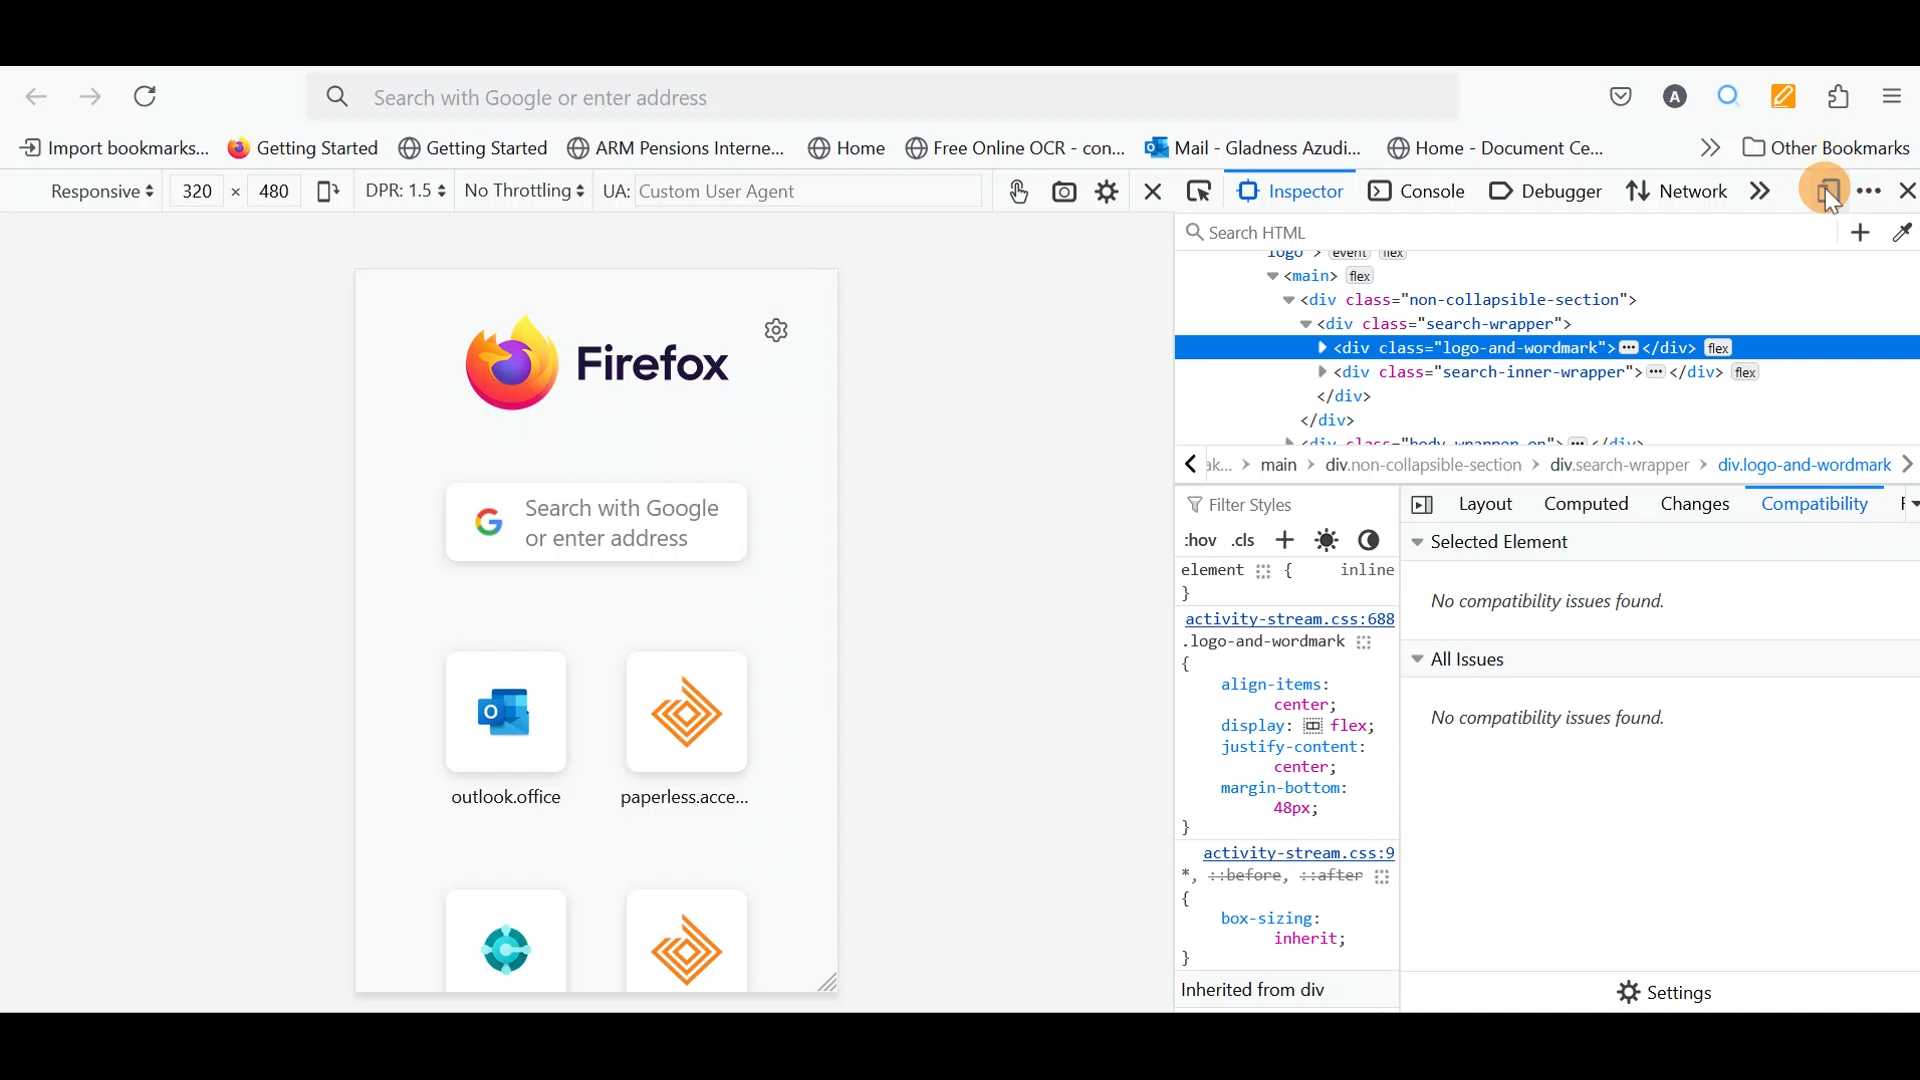  Describe the element at coordinates (1651, 993) in the screenshot. I see `Settings` at that location.